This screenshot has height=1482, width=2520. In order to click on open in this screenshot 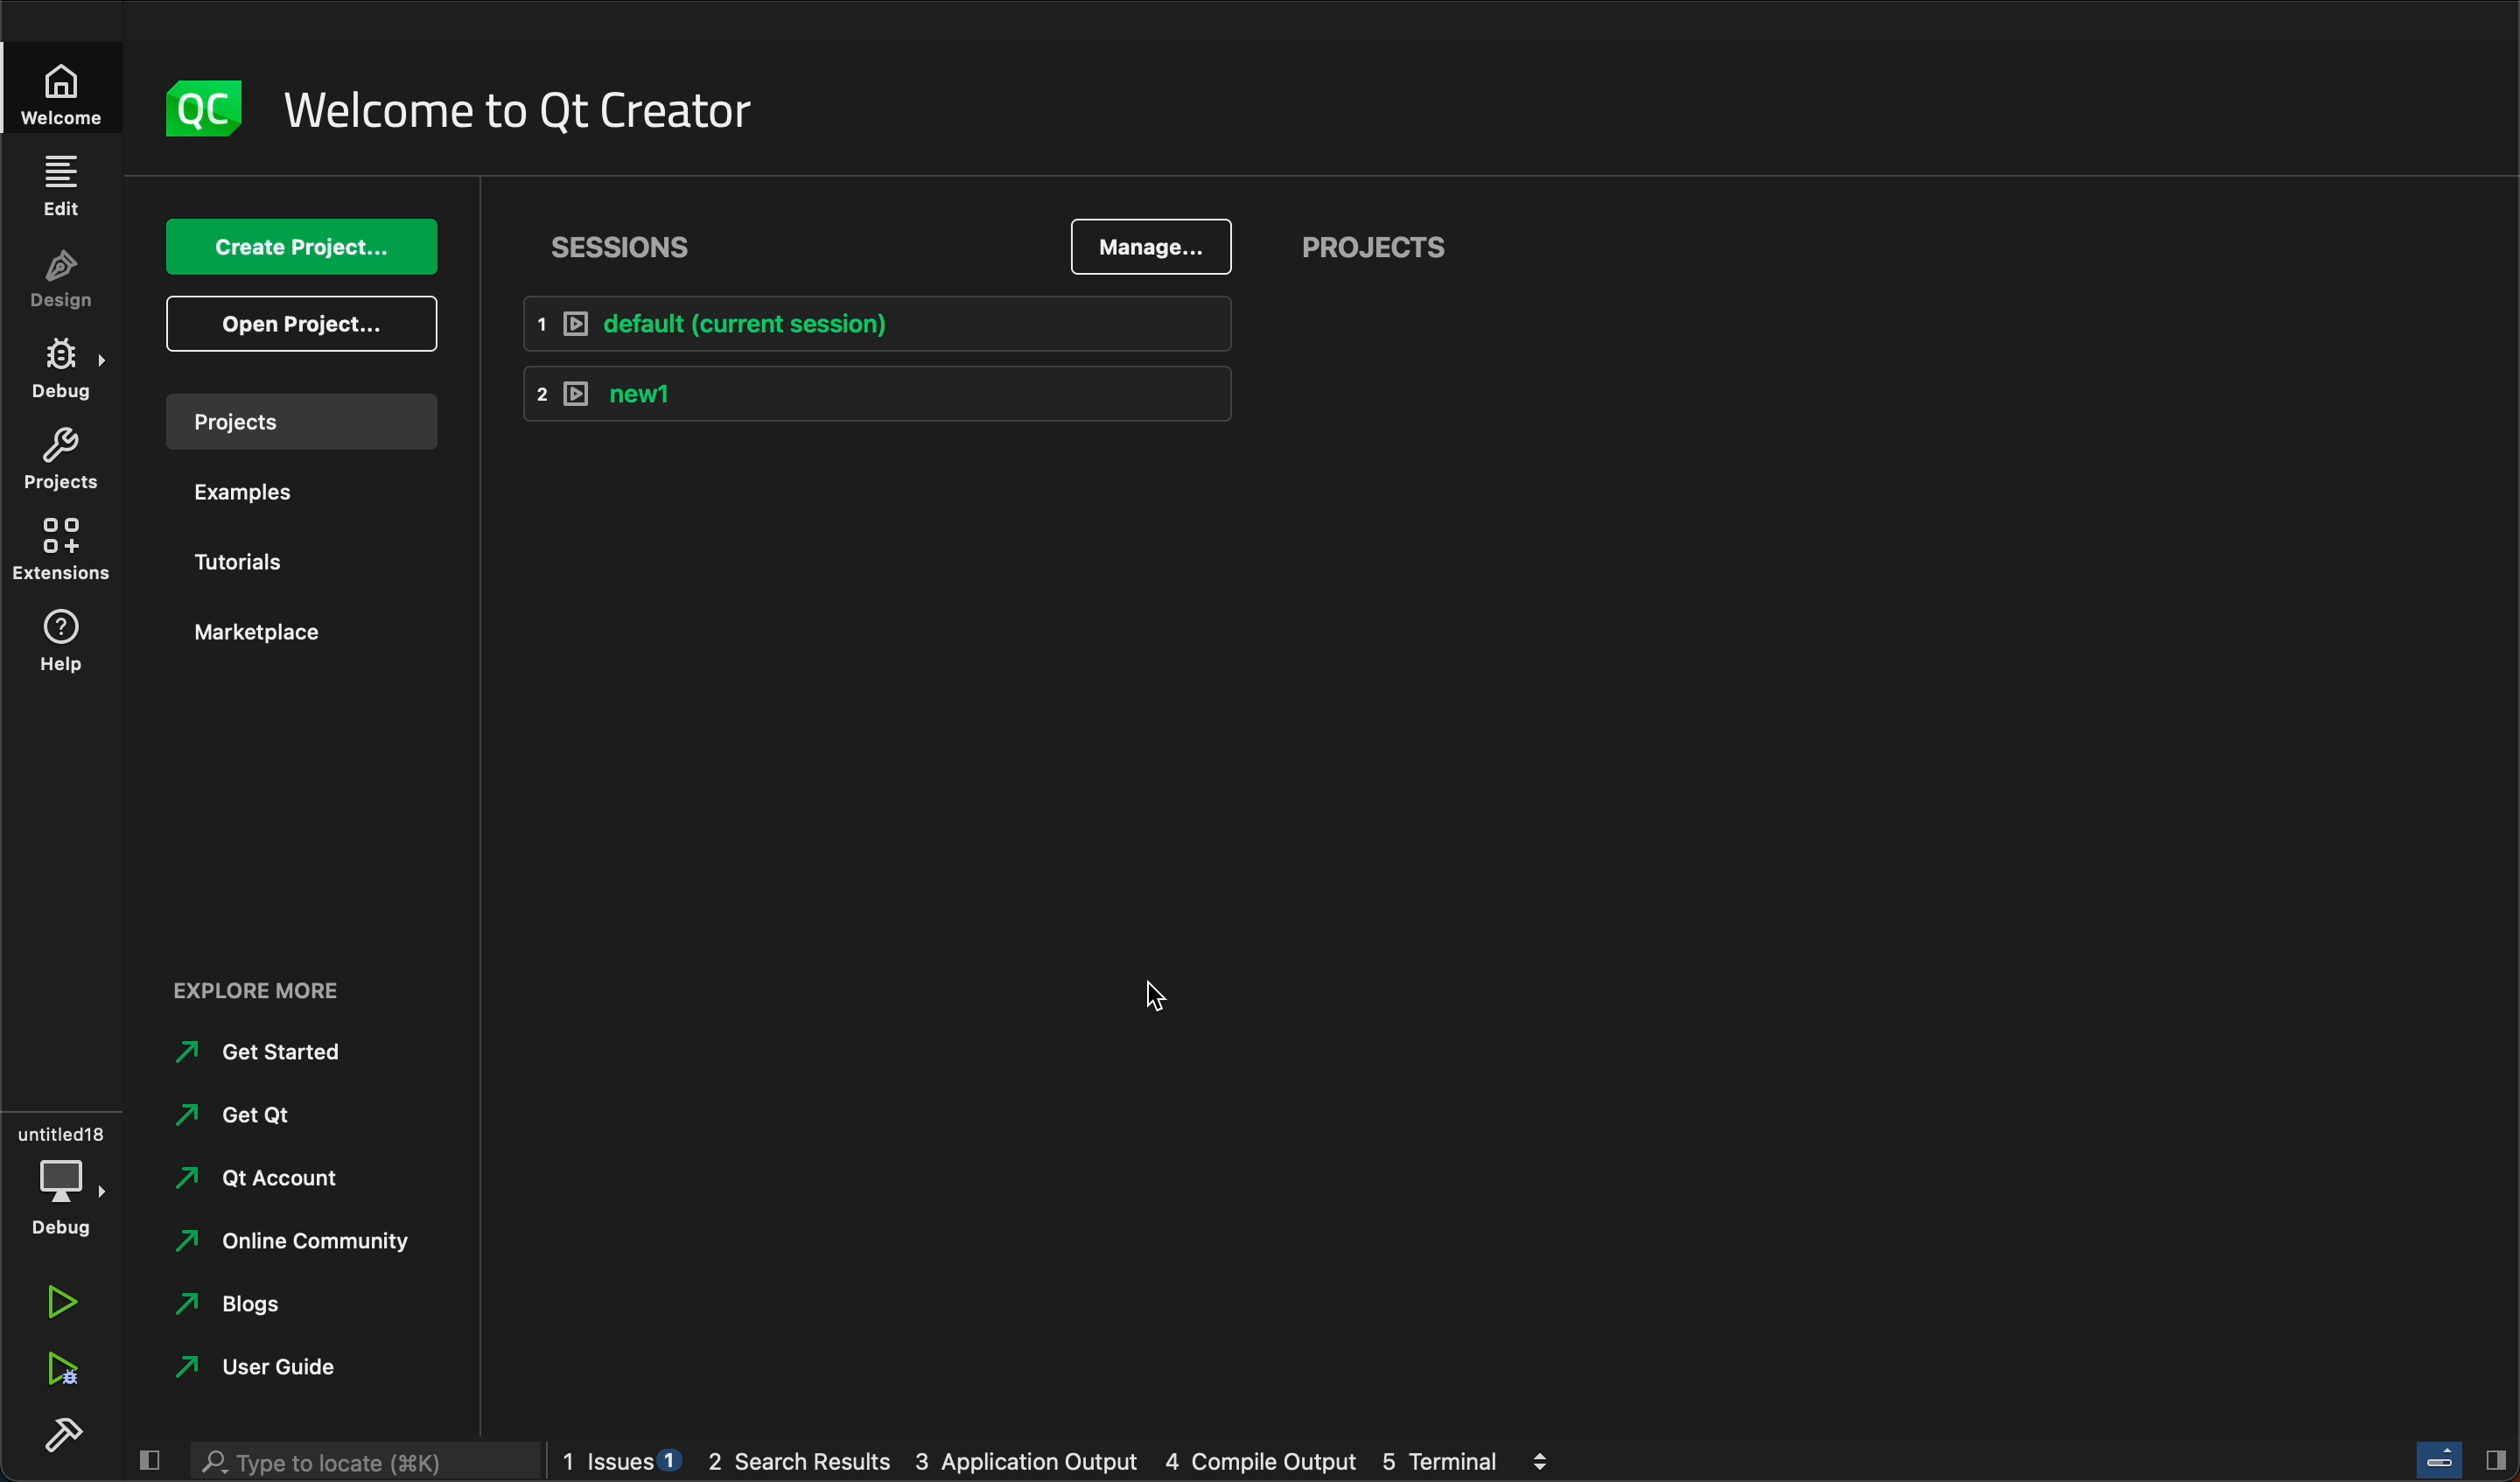, I will do `click(305, 329)`.